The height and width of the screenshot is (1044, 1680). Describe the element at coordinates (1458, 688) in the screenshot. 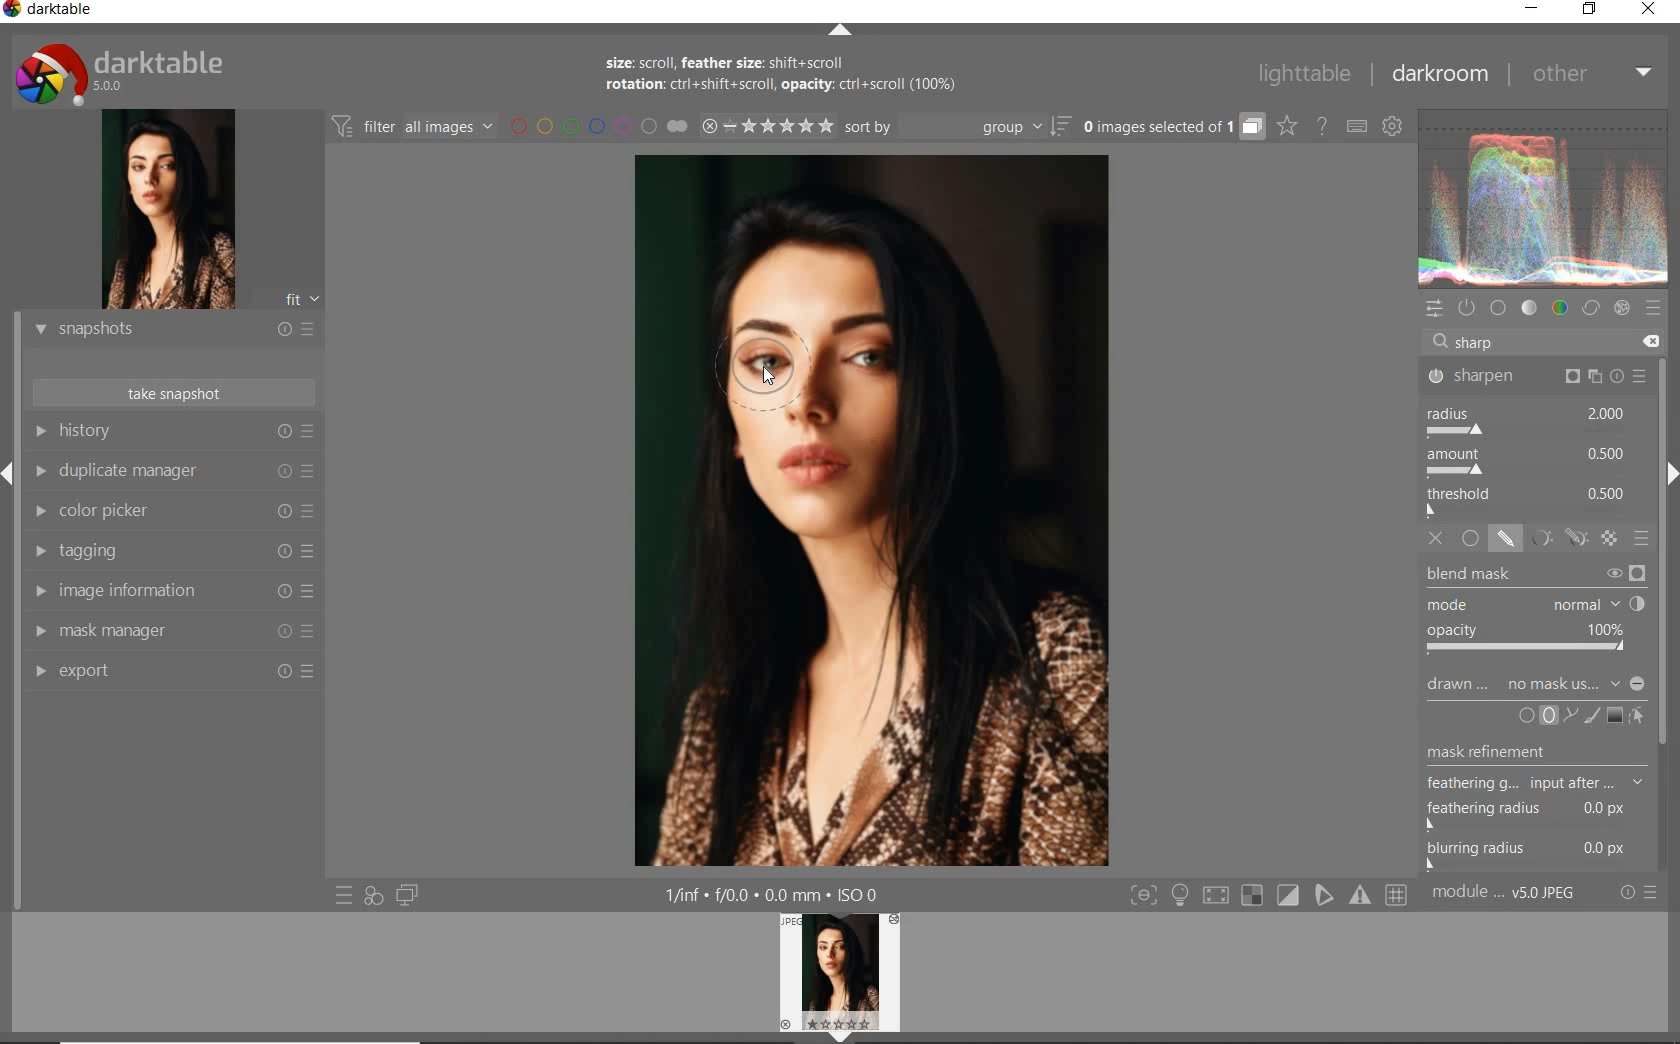

I see `drawn mask` at that location.